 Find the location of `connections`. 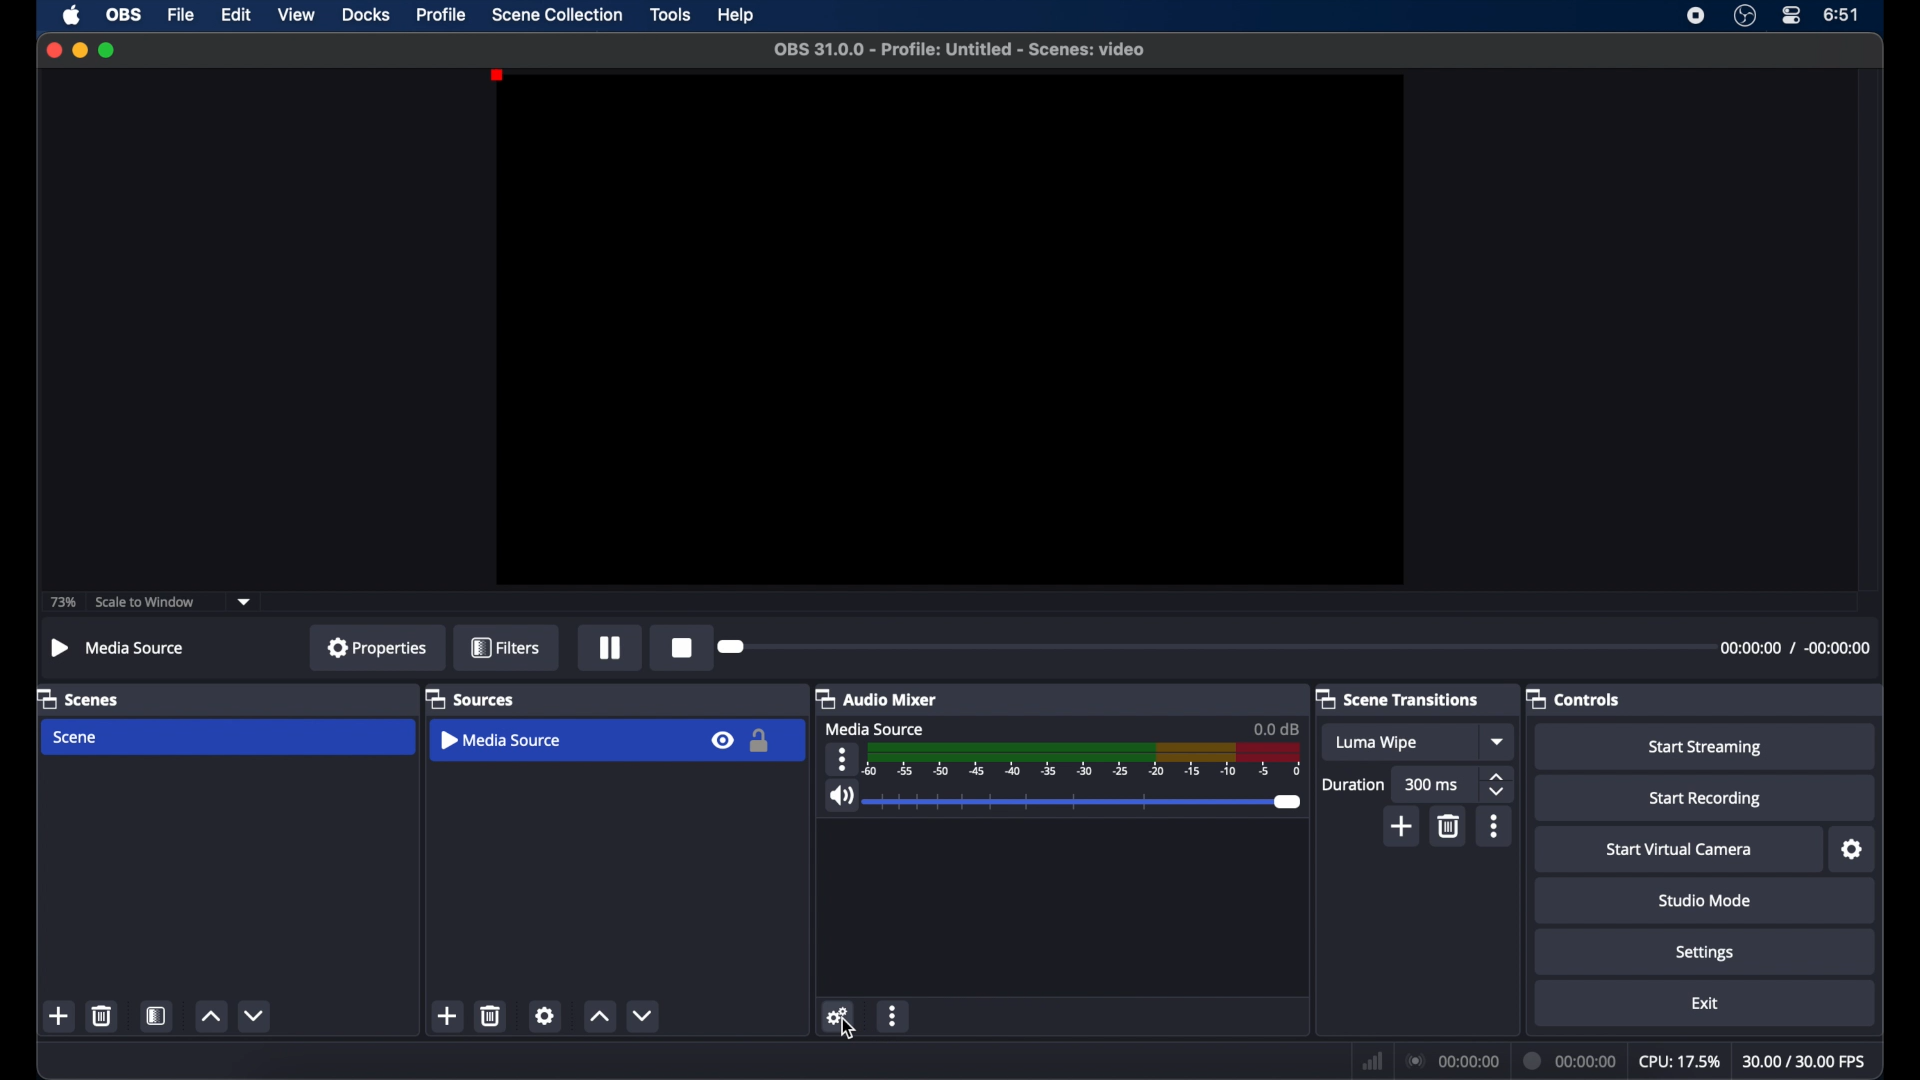

connections is located at coordinates (1451, 1061).